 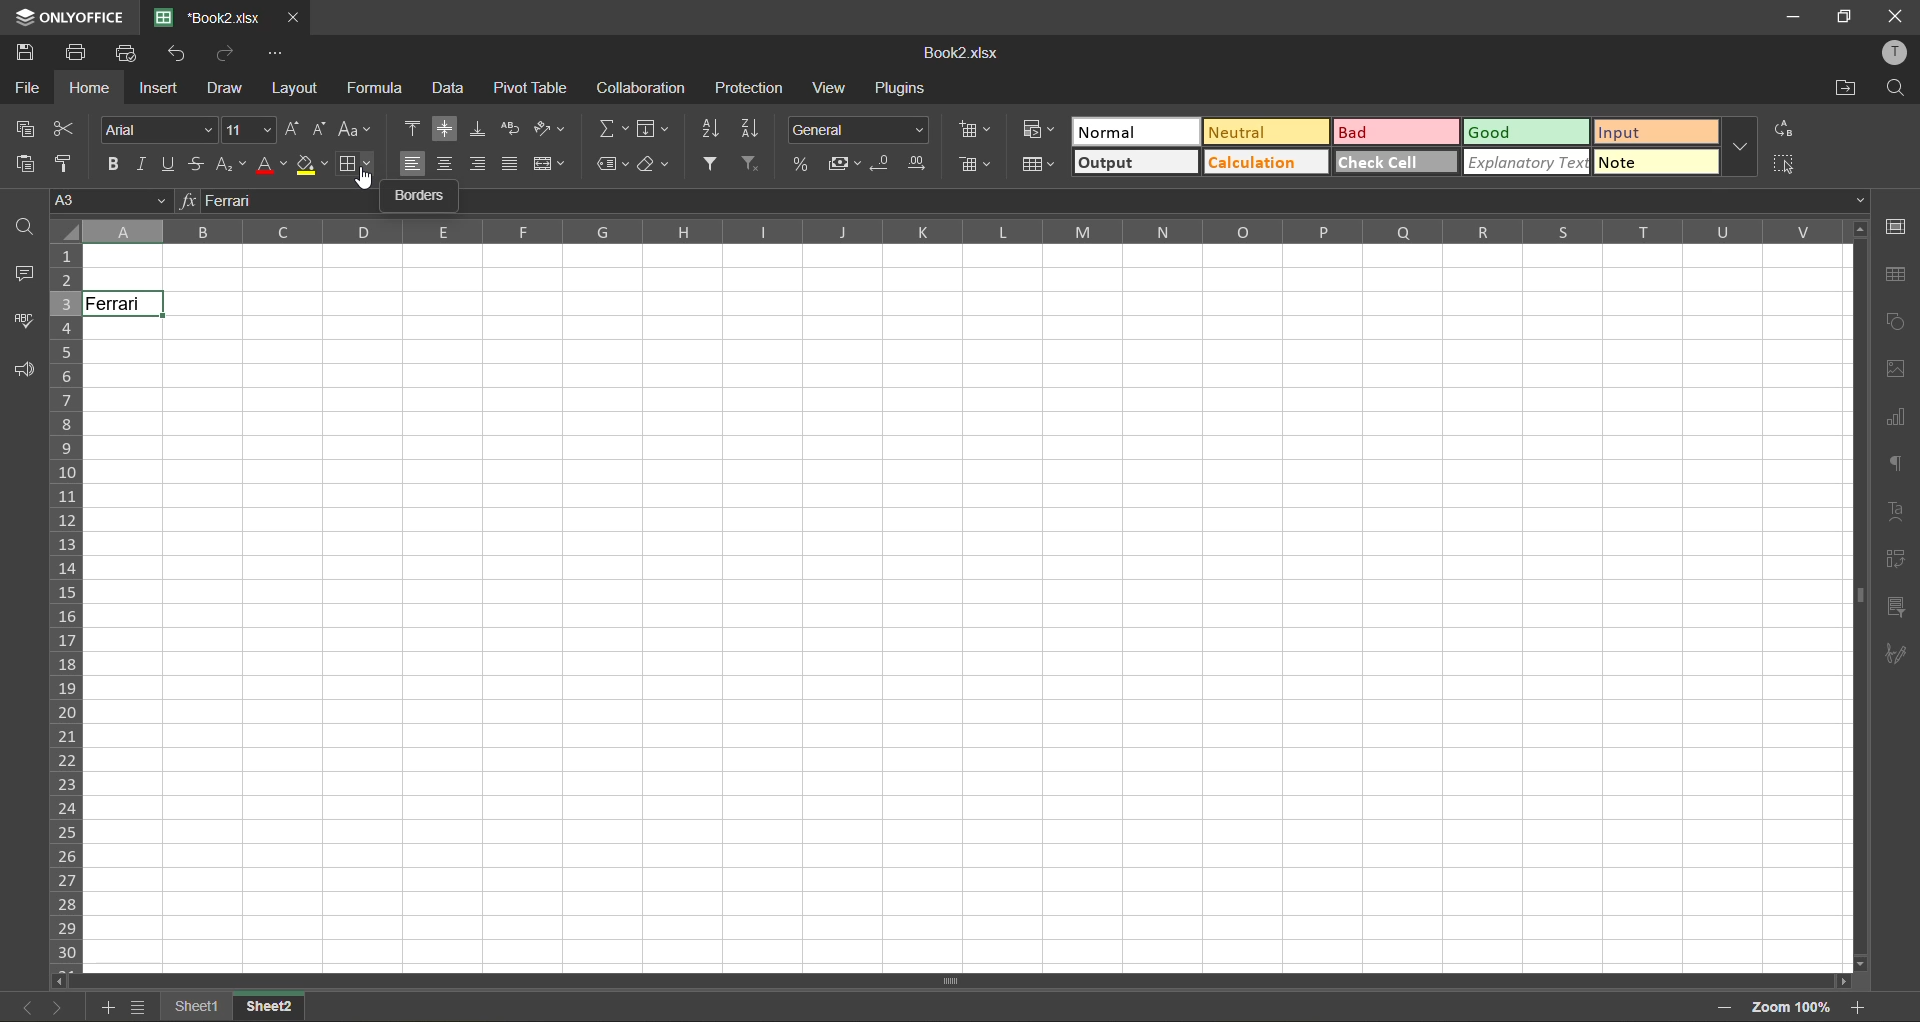 I want to click on minimize, so click(x=1802, y=18).